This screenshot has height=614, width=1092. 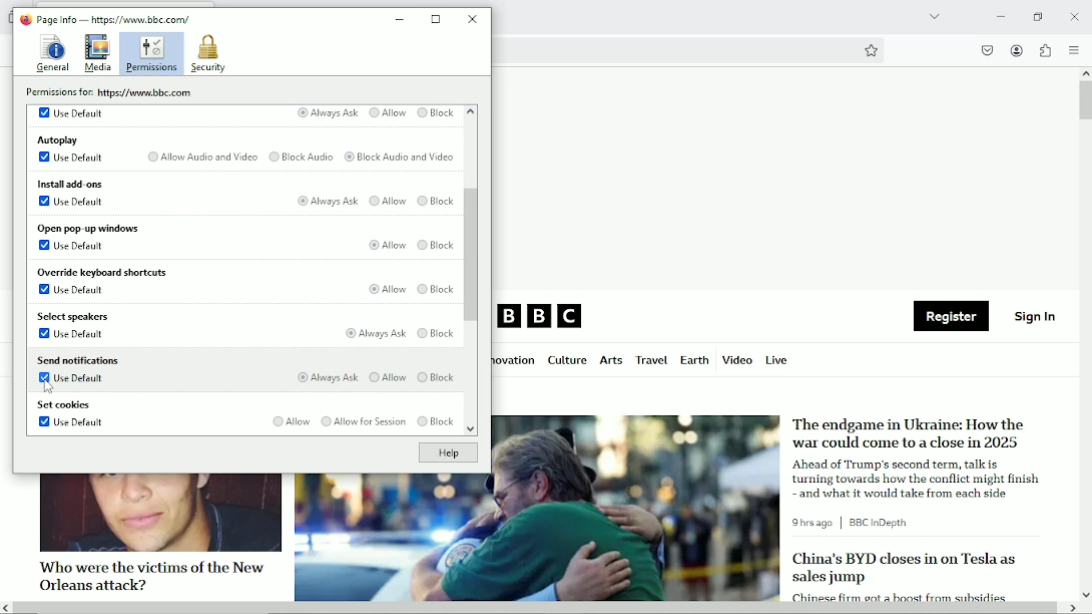 I want to click on Help, so click(x=447, y=453).